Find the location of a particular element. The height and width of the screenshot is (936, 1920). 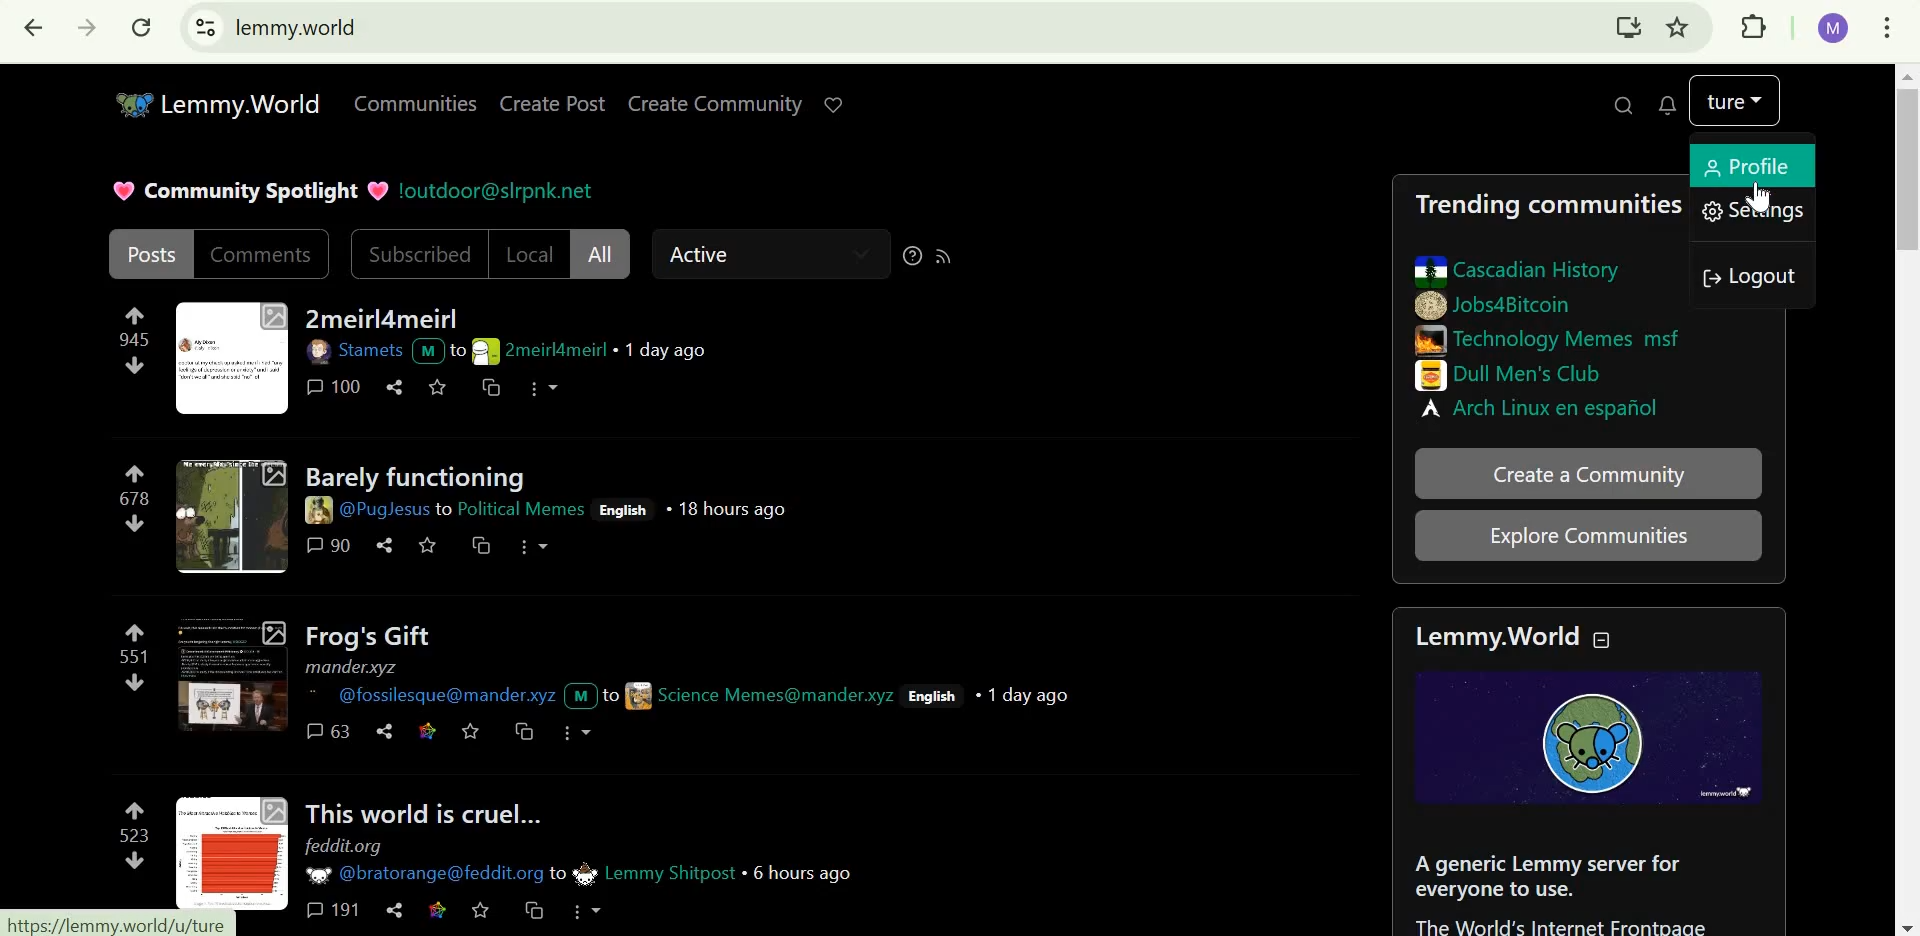

cascadian history is located at coordinates (1518, 271).